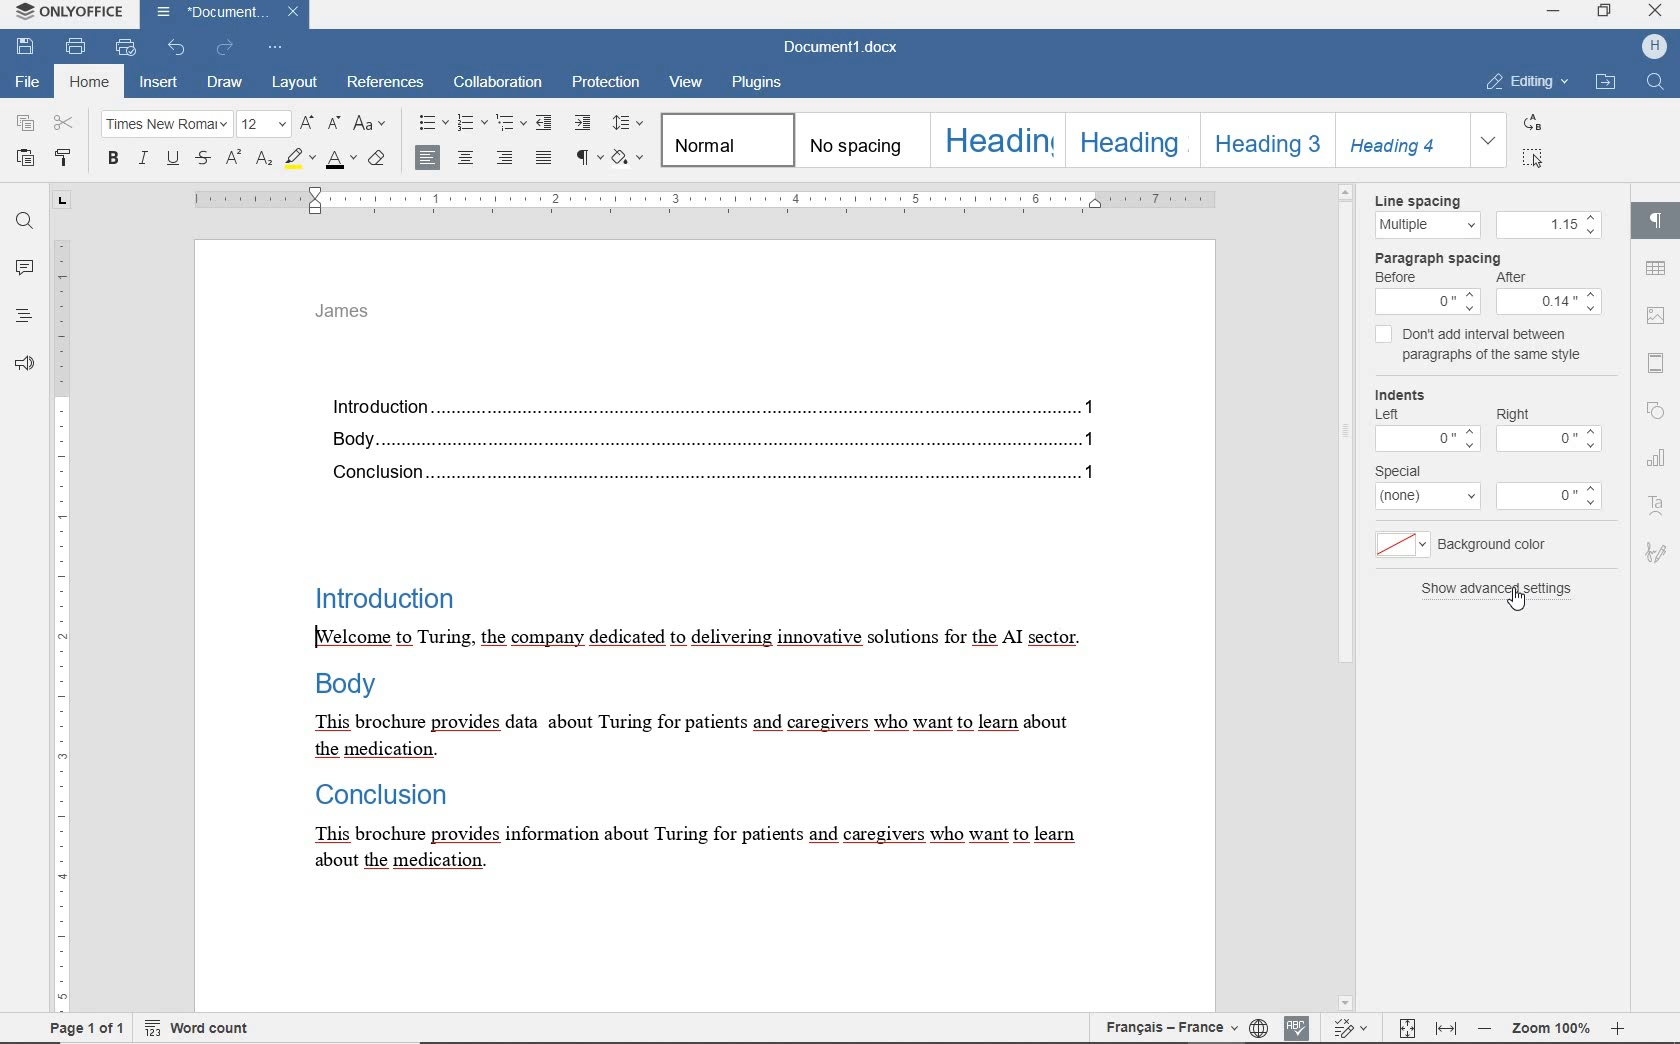 The image size is (1680, 1044). I want to click on change case, so click(372, 123).